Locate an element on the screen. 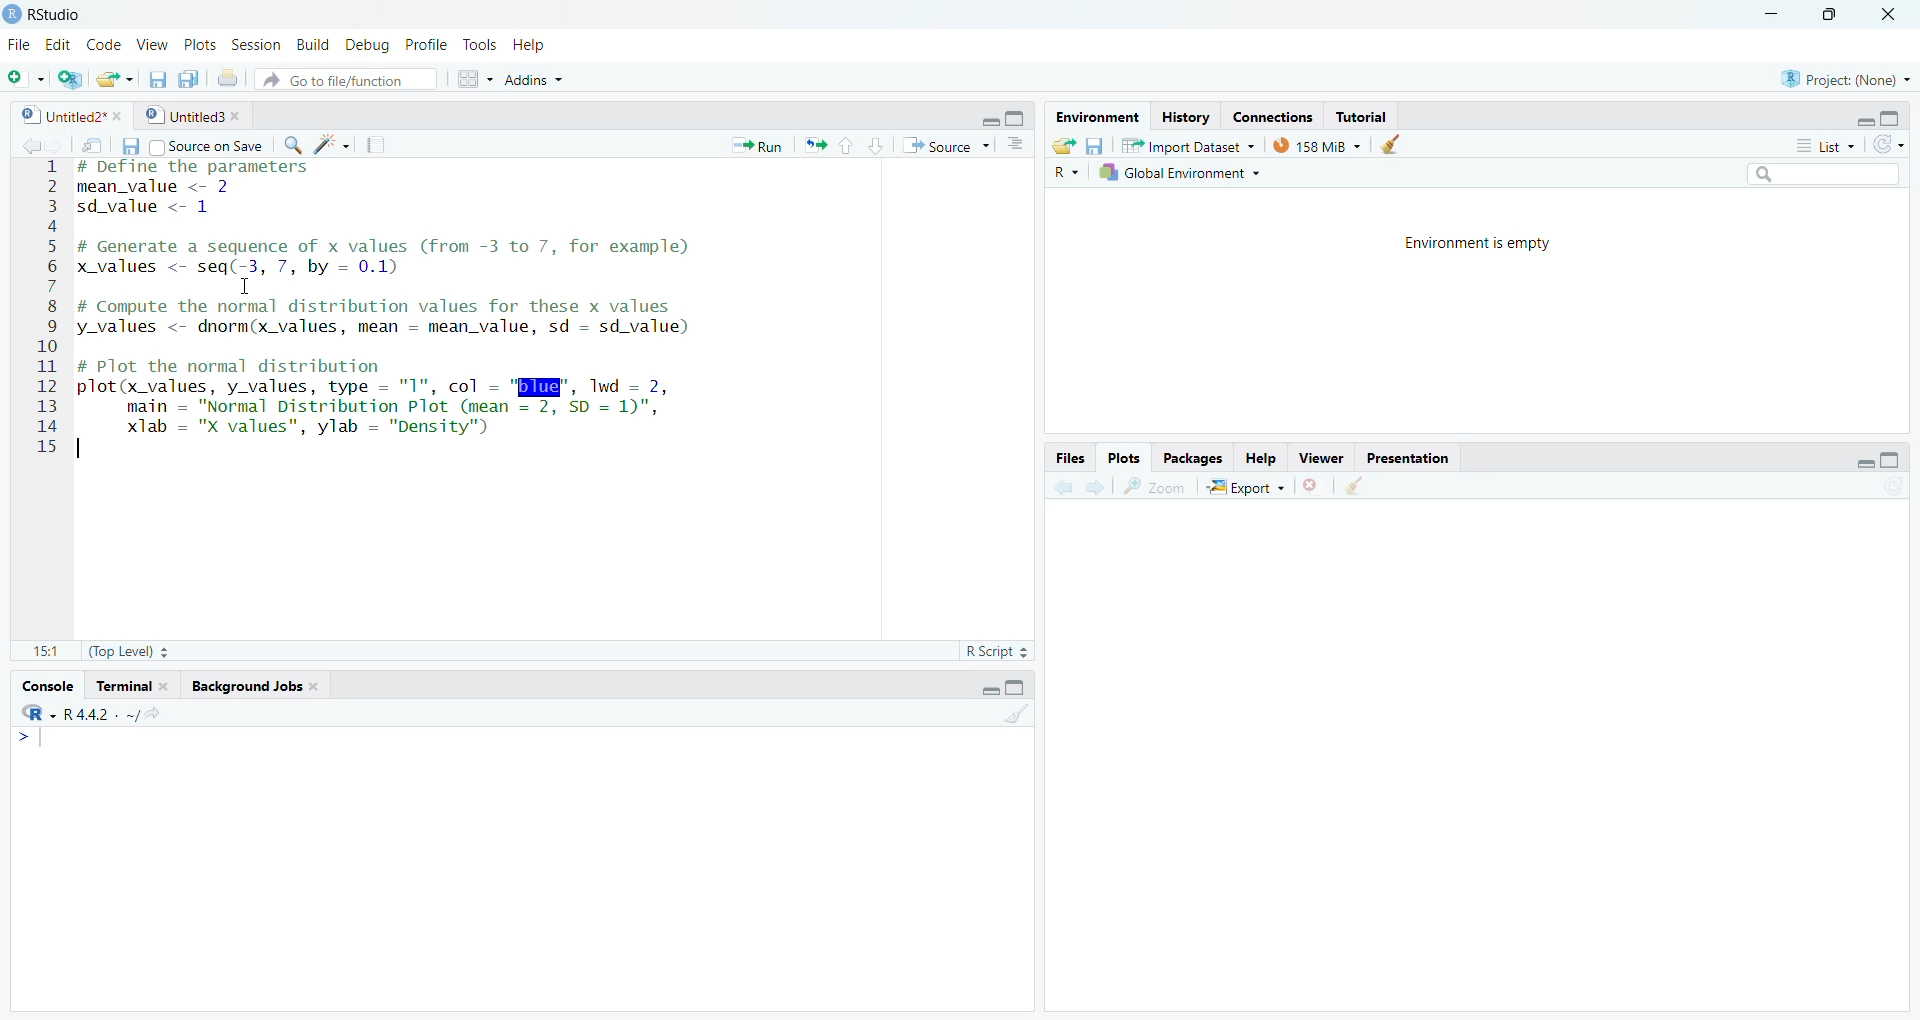 The height and width of the screenshot is (1020, 1920). Edit is located at coordinates (58, 41).